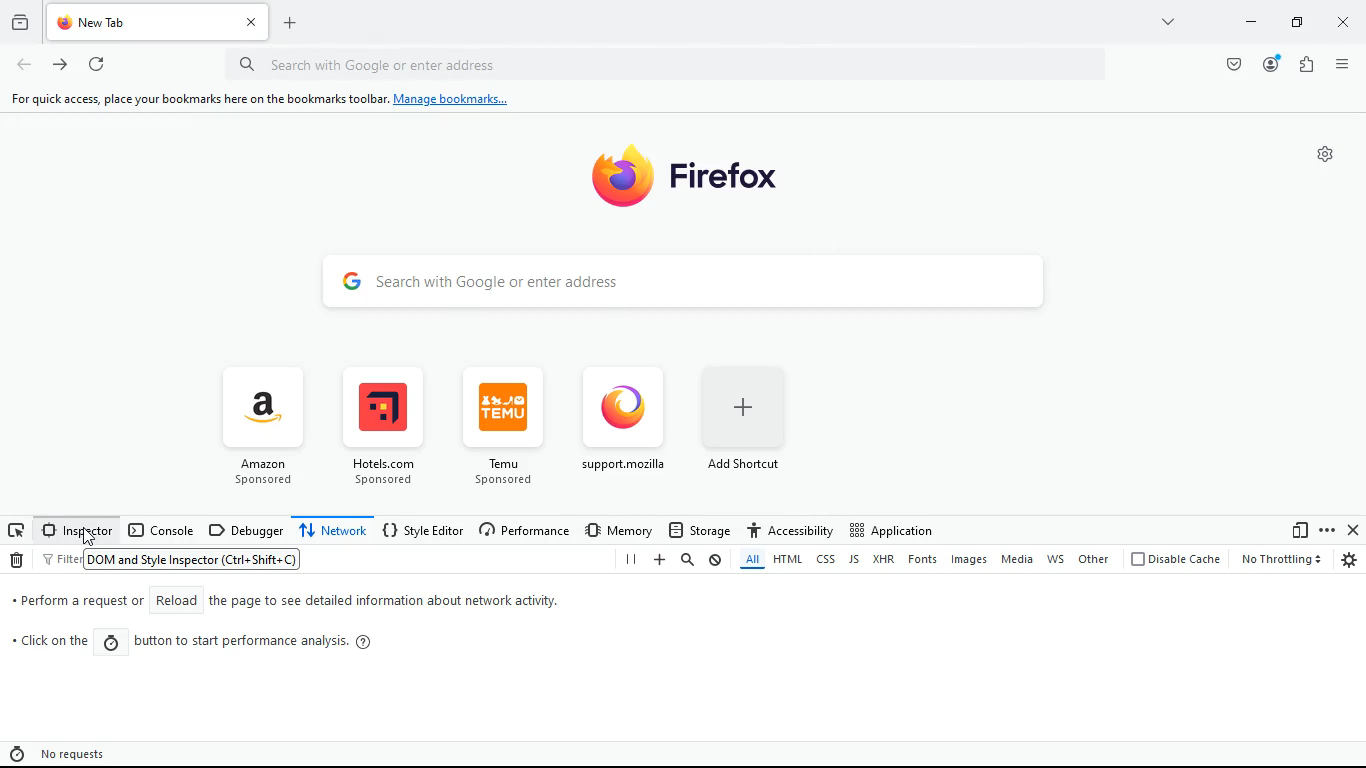 The width and height of the screenshot is (1366, 768). Describe the element at coordinates (16, 530) in the screenshot. I see `screen` at that location.